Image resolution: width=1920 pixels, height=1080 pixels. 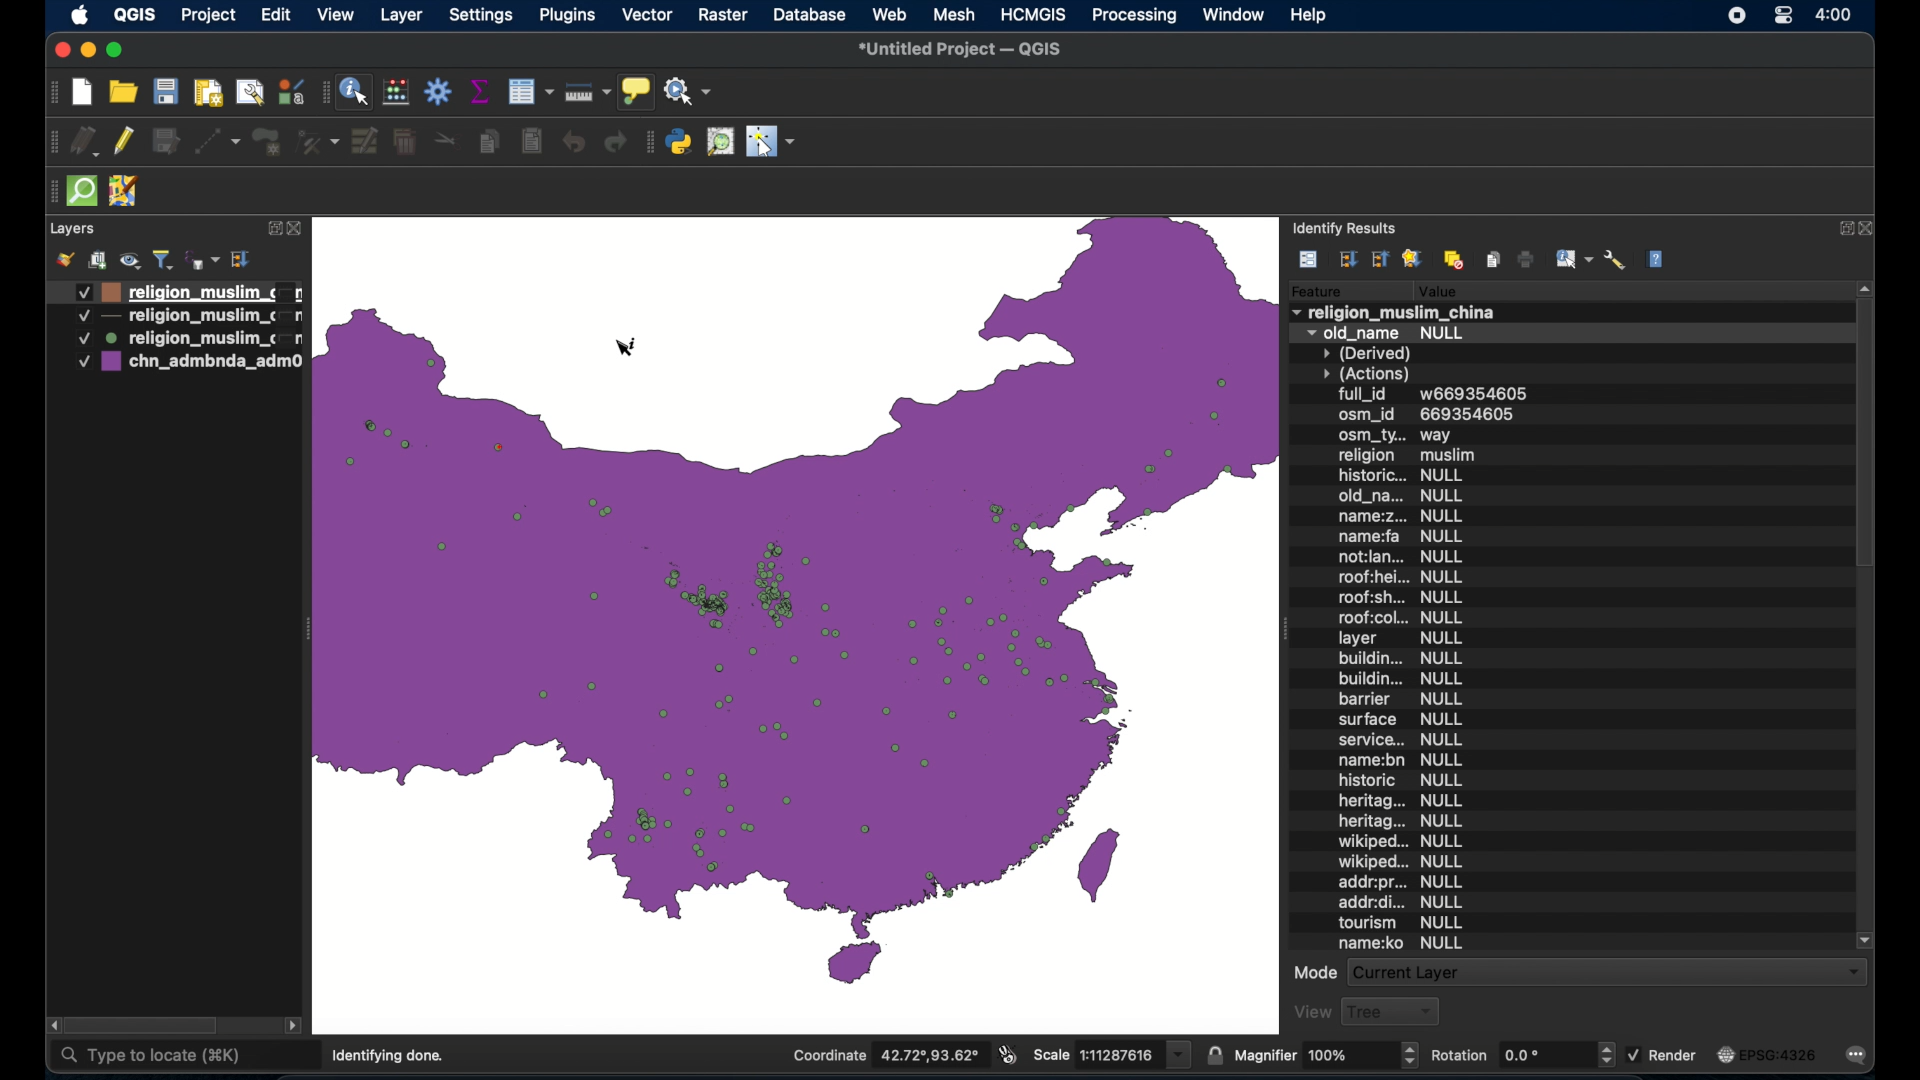 What do you see at coordinates (1322, 290) in the screenshot?
I see `feature` at bounding box center [1322, 290].